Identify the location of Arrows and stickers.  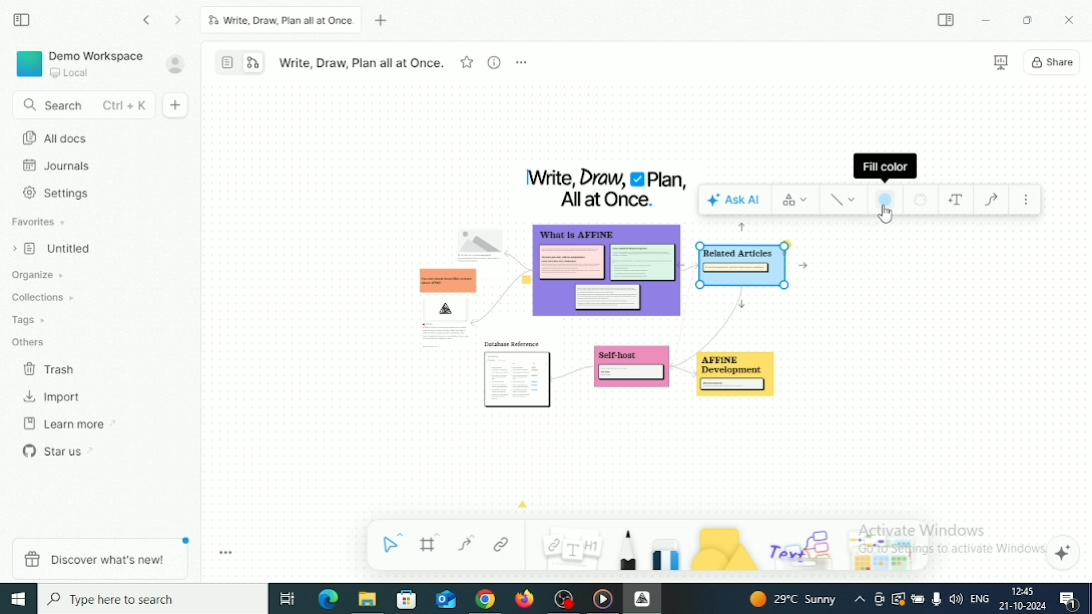
(887, 553).